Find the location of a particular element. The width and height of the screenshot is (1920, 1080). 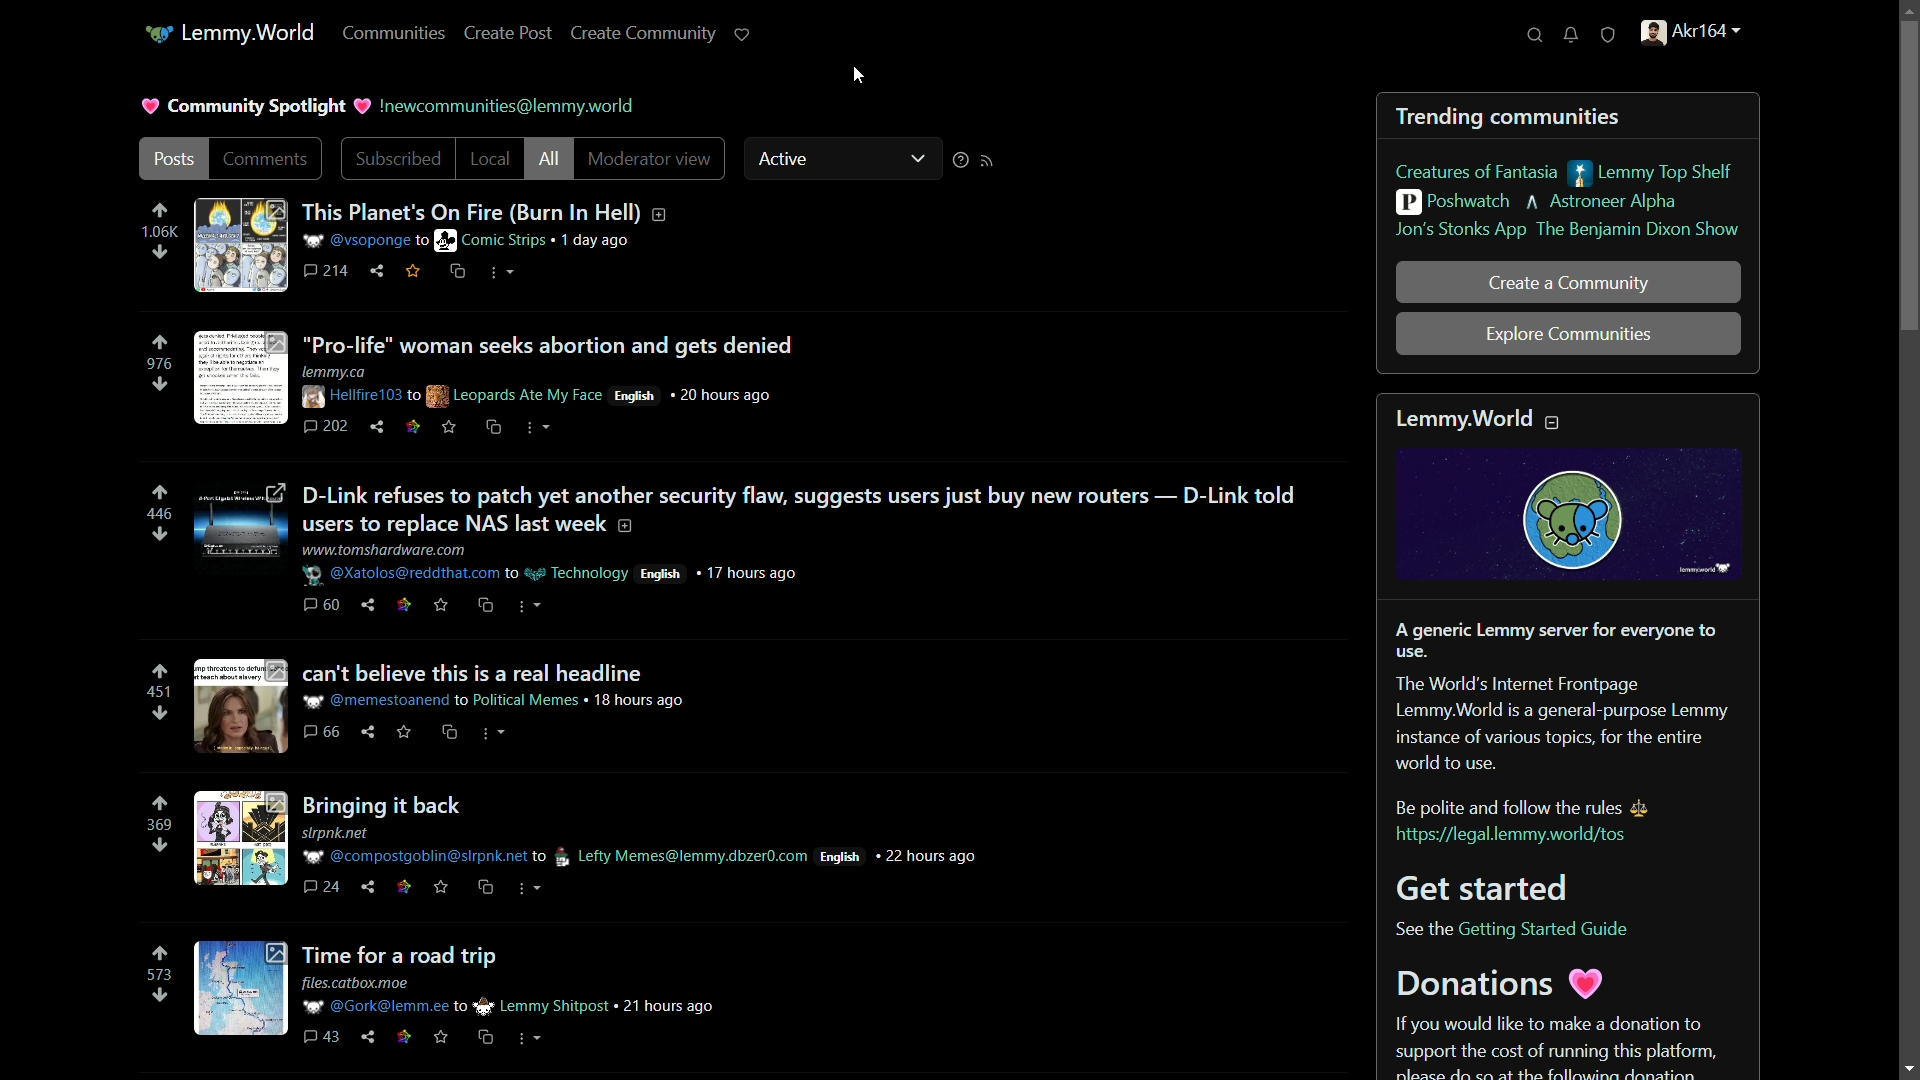

upvote is located at coordinates (160, 494).